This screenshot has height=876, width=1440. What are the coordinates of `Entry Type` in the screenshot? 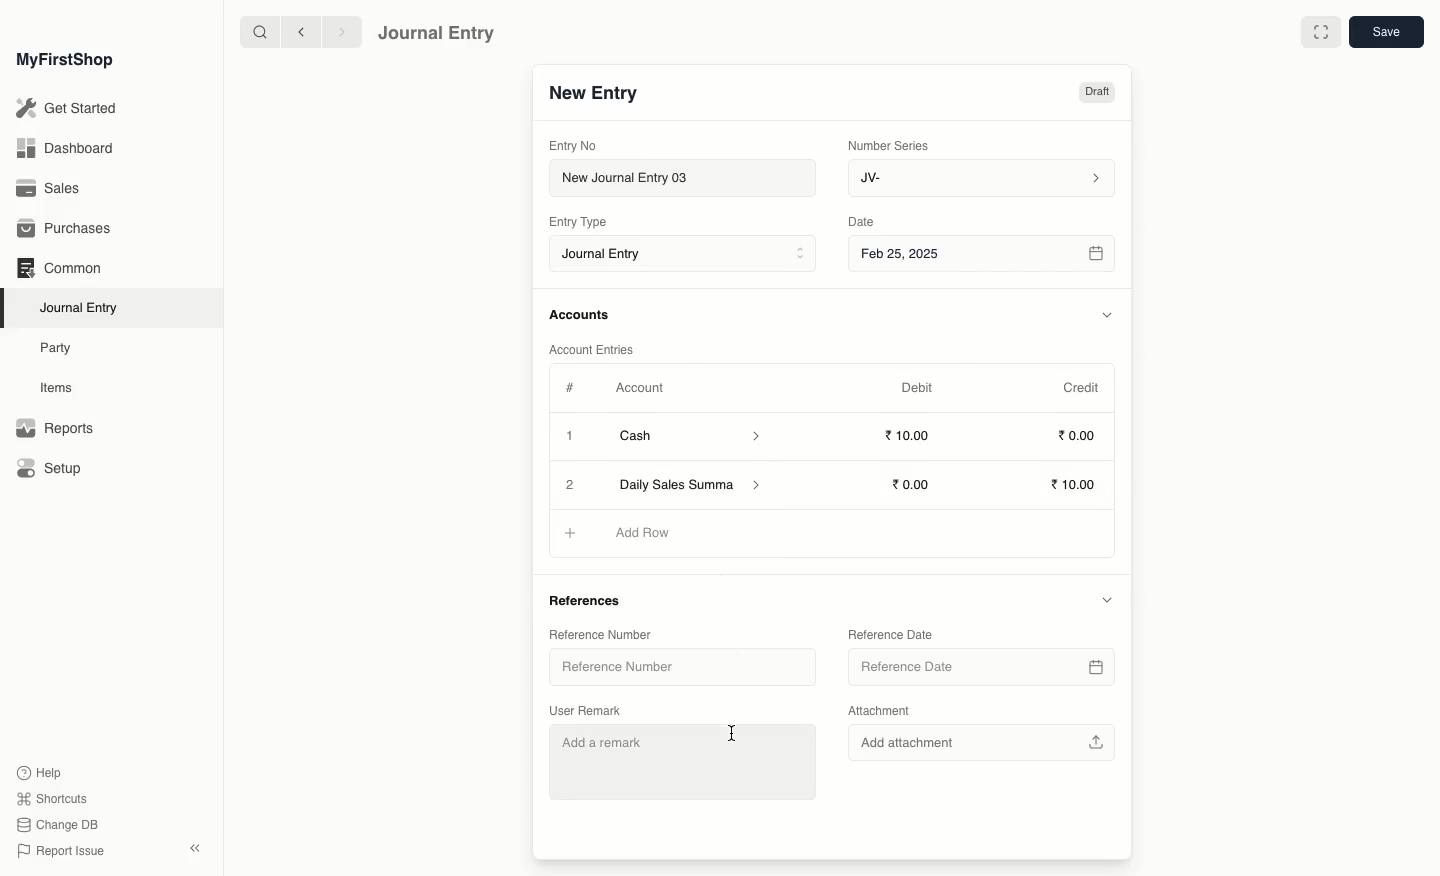 It's located at (584, 222).